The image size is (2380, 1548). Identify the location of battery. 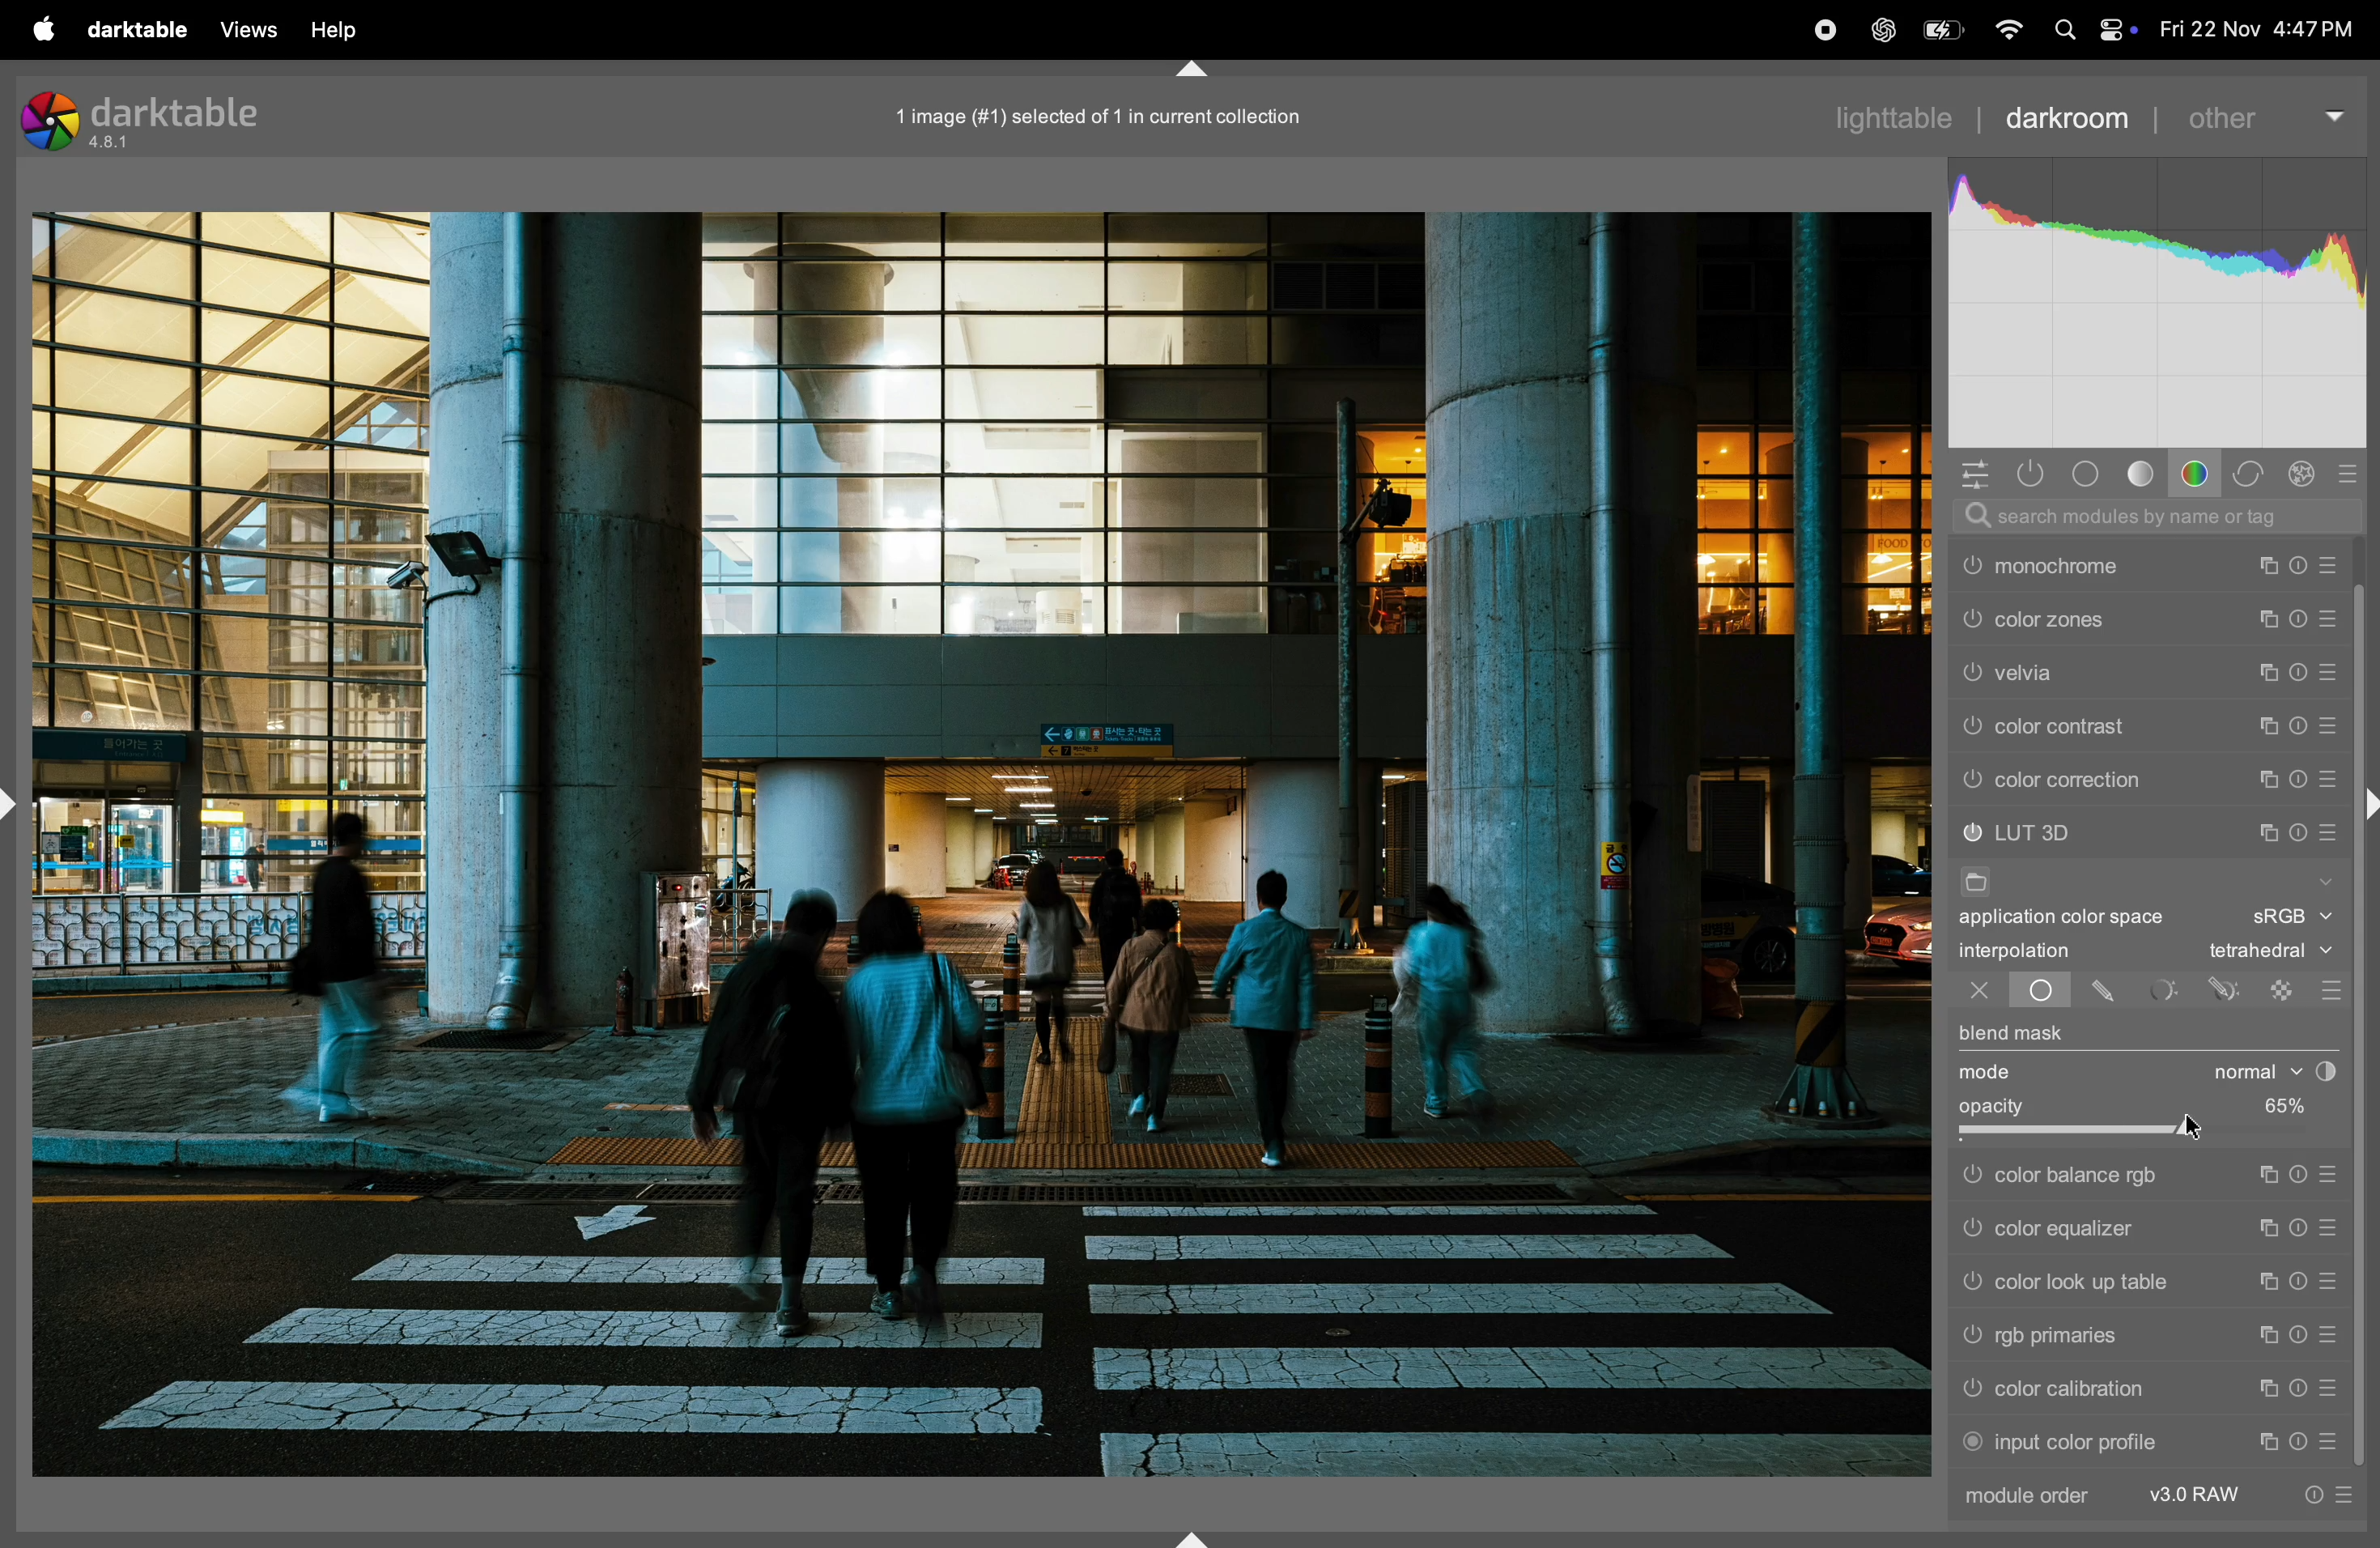
(1937, 33).